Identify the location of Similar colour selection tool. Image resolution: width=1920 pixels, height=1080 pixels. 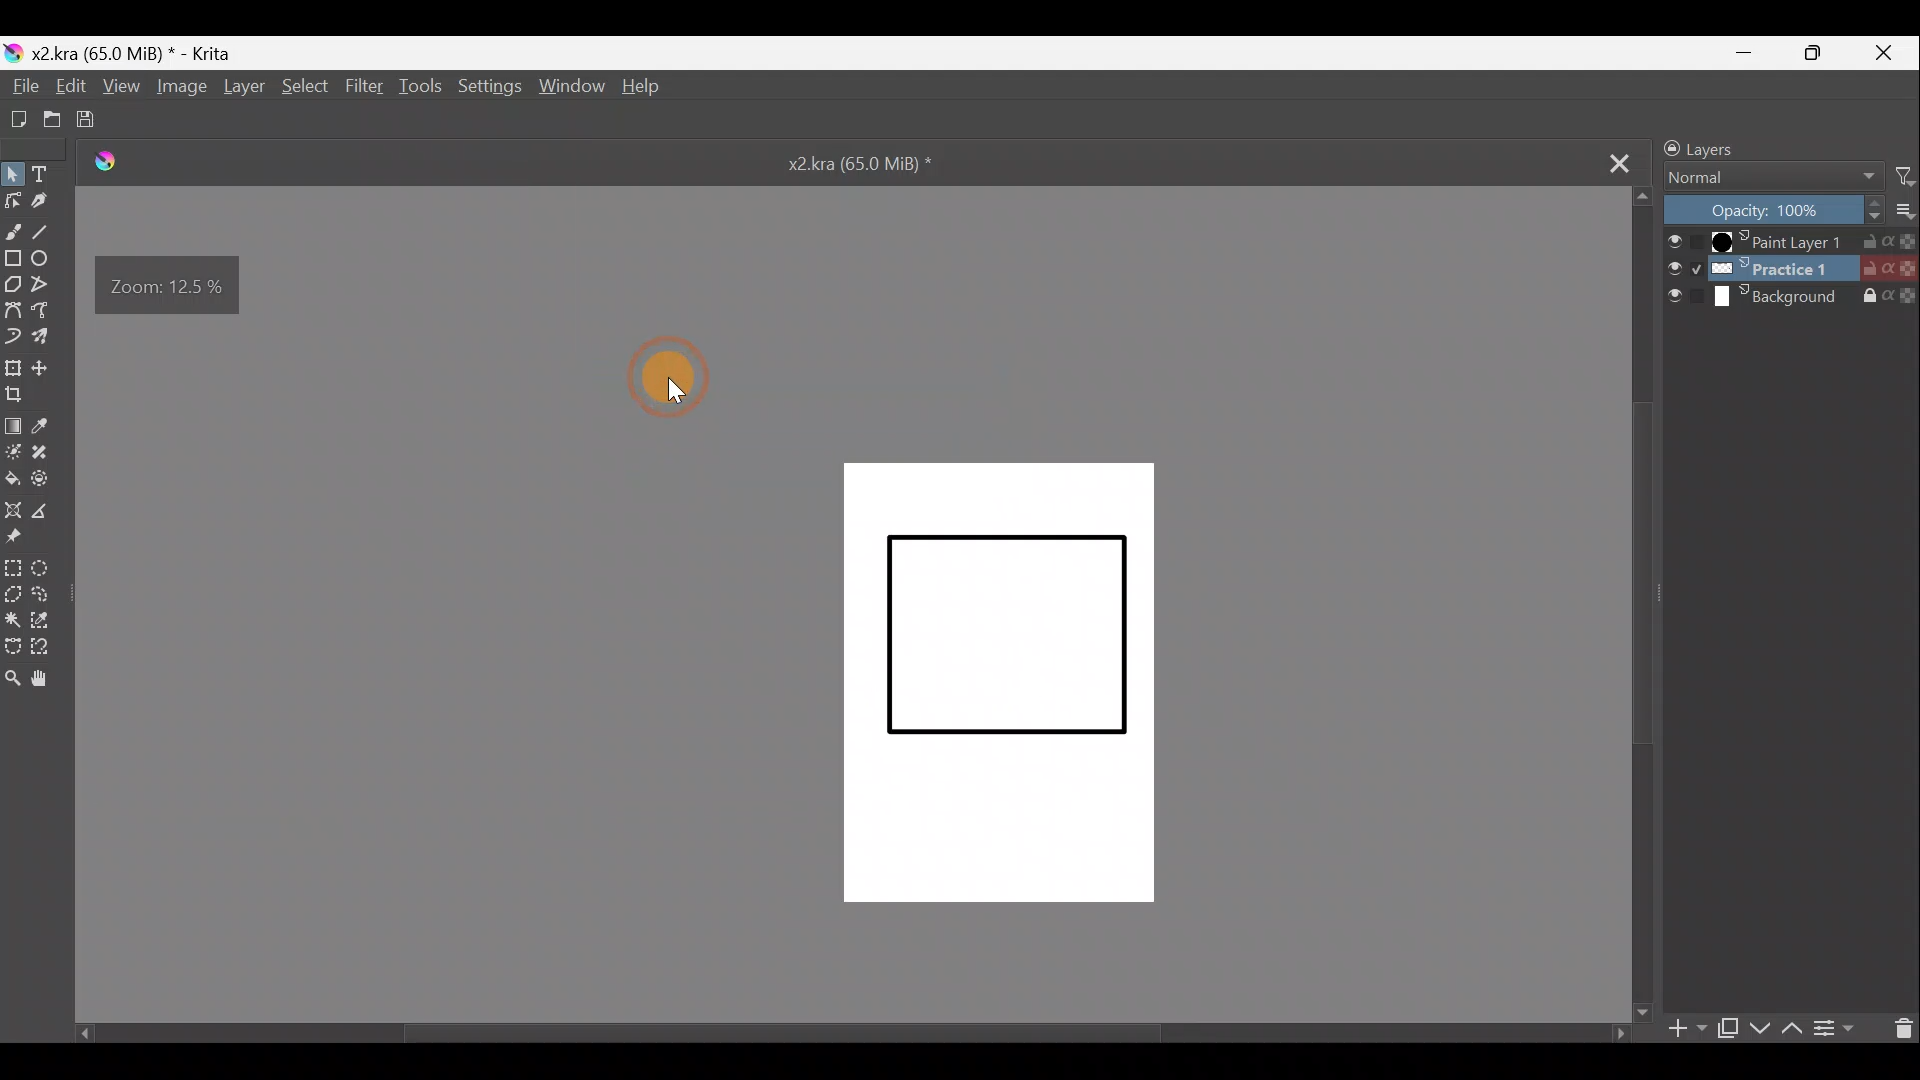
(50, 617).